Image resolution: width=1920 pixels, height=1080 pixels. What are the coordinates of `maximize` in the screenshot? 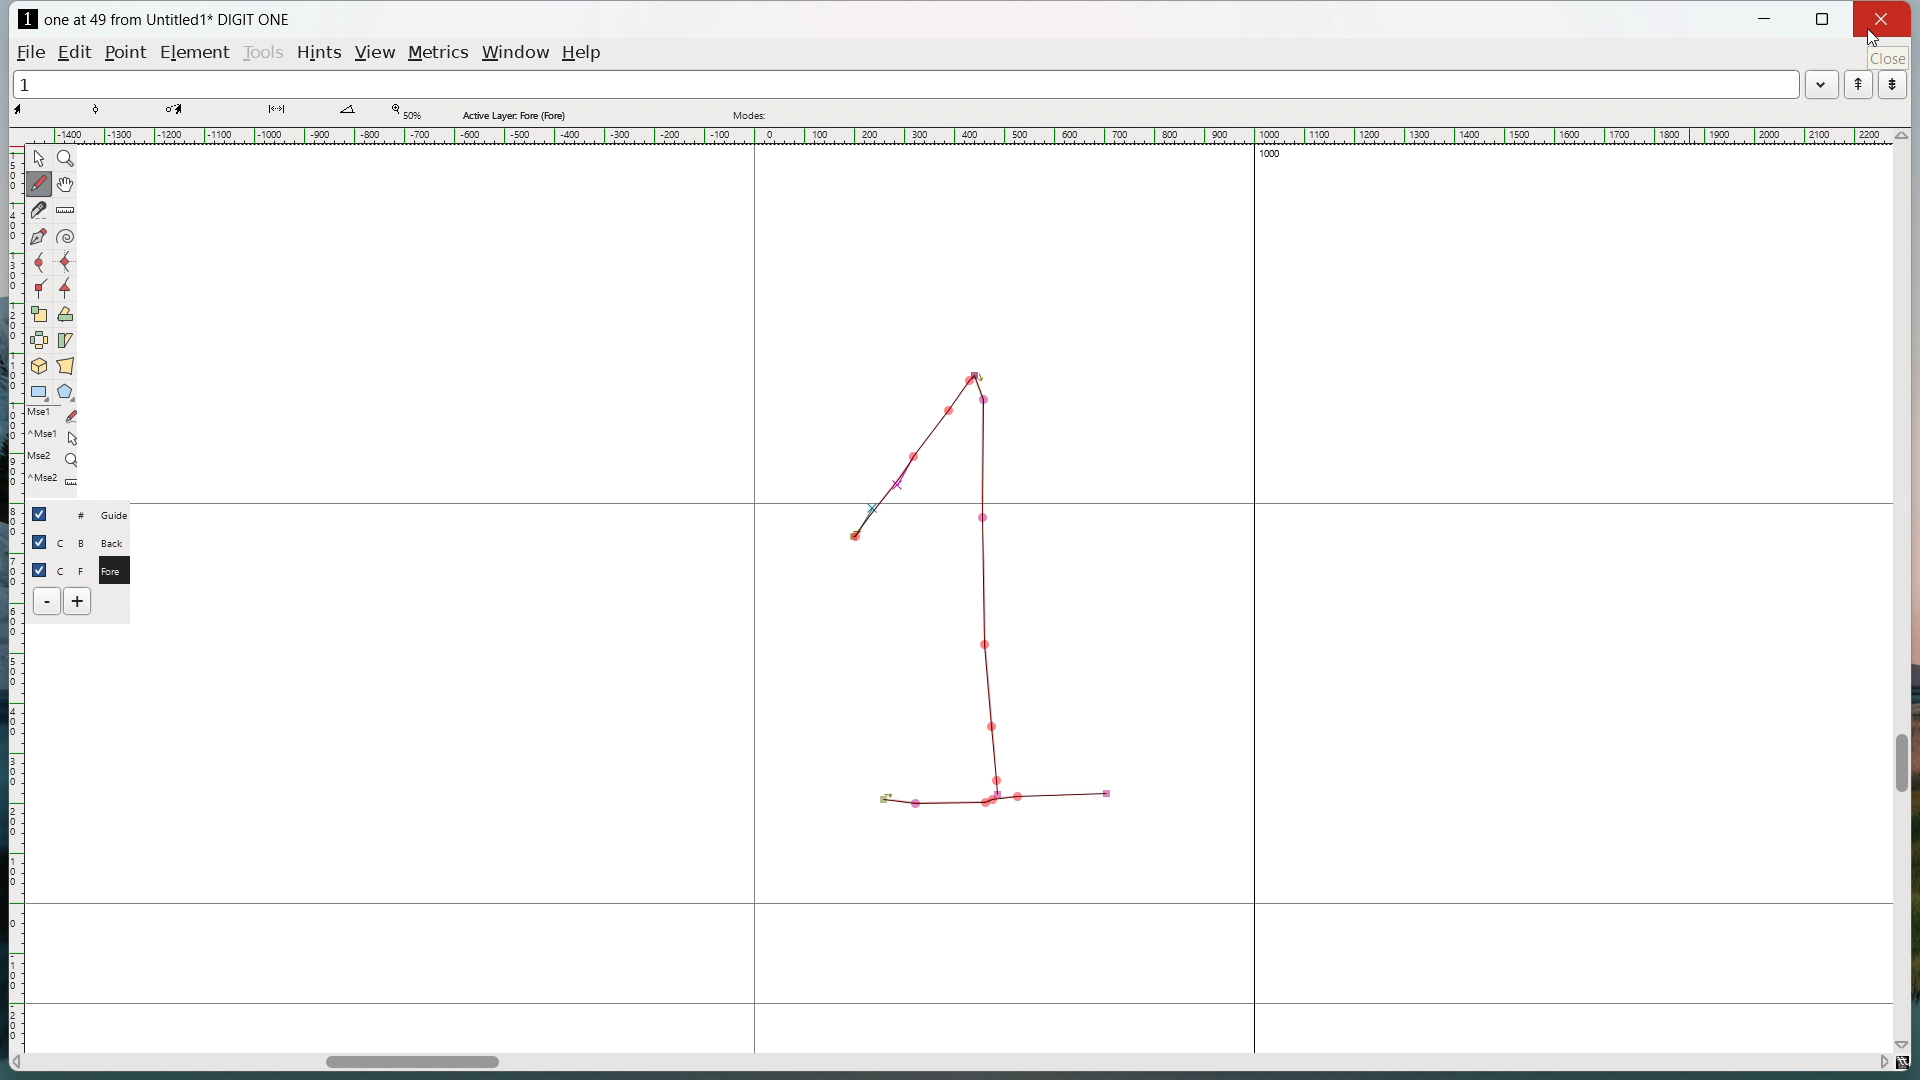 It's located at (1824, 20).